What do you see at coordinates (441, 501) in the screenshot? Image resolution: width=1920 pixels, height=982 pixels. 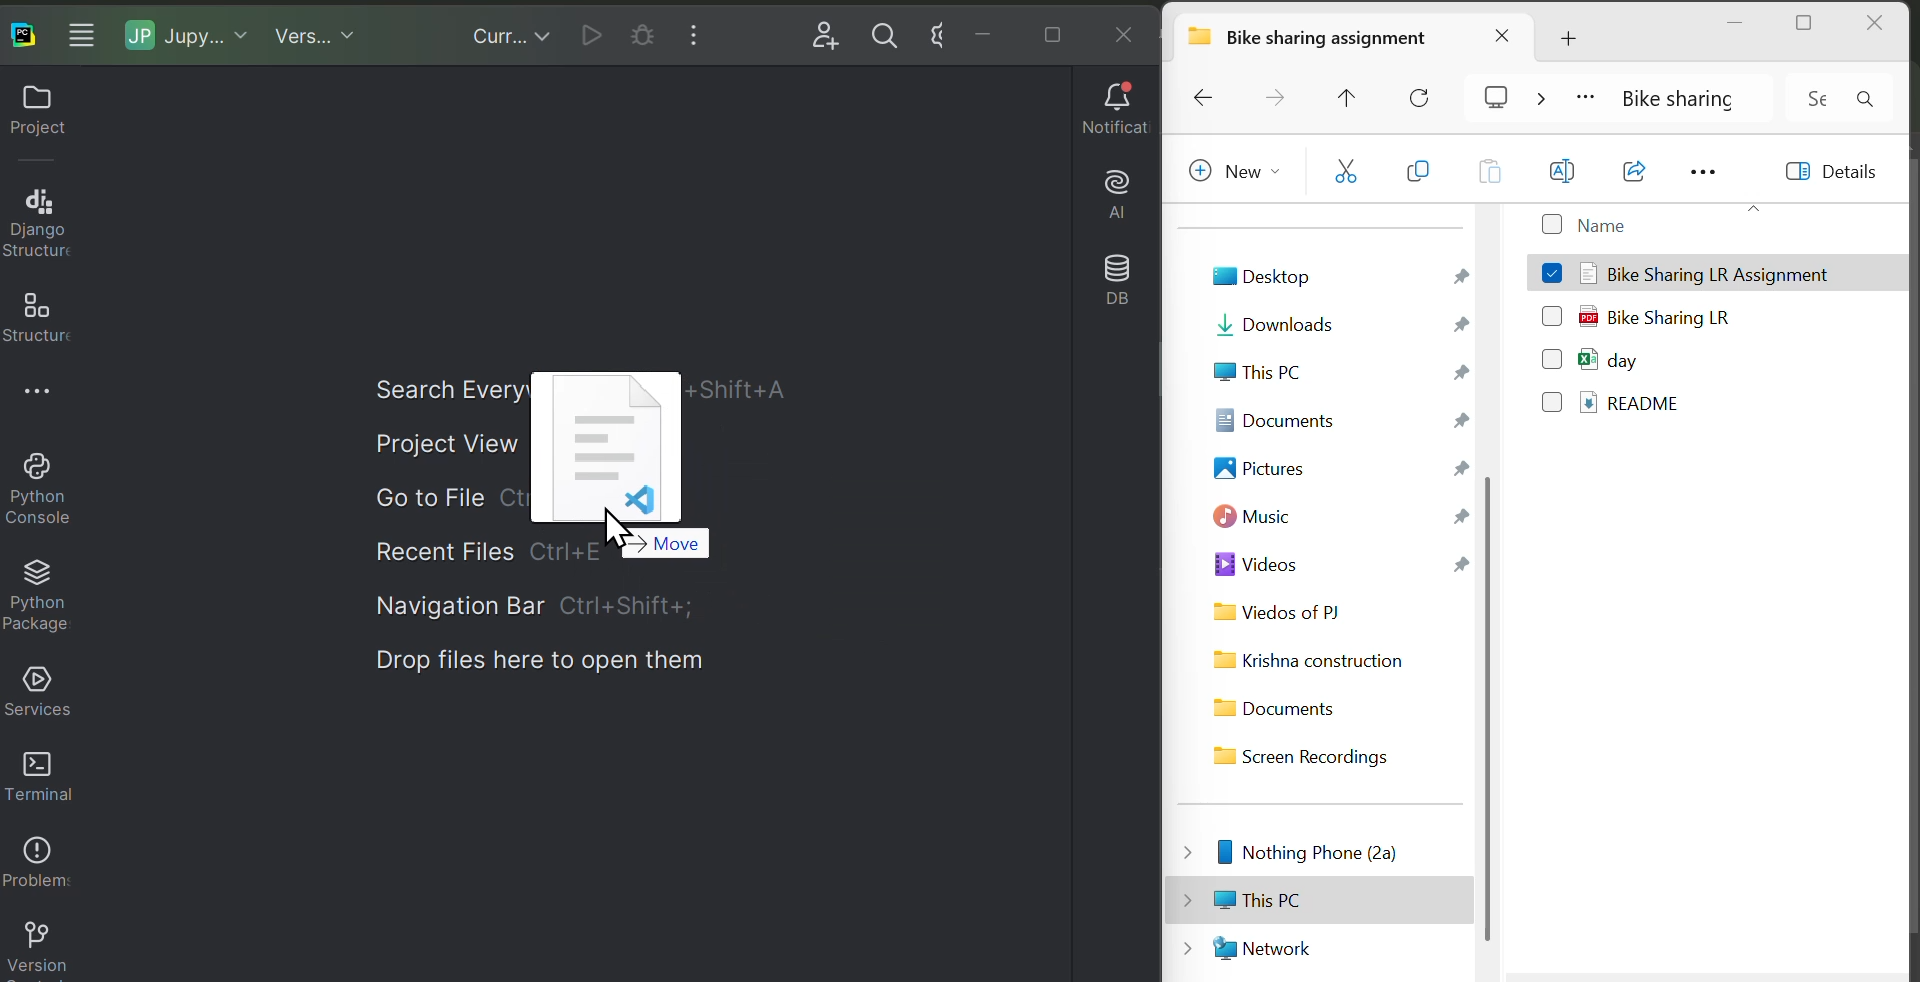 I see `Go to file` at bounding box center [441, 501].